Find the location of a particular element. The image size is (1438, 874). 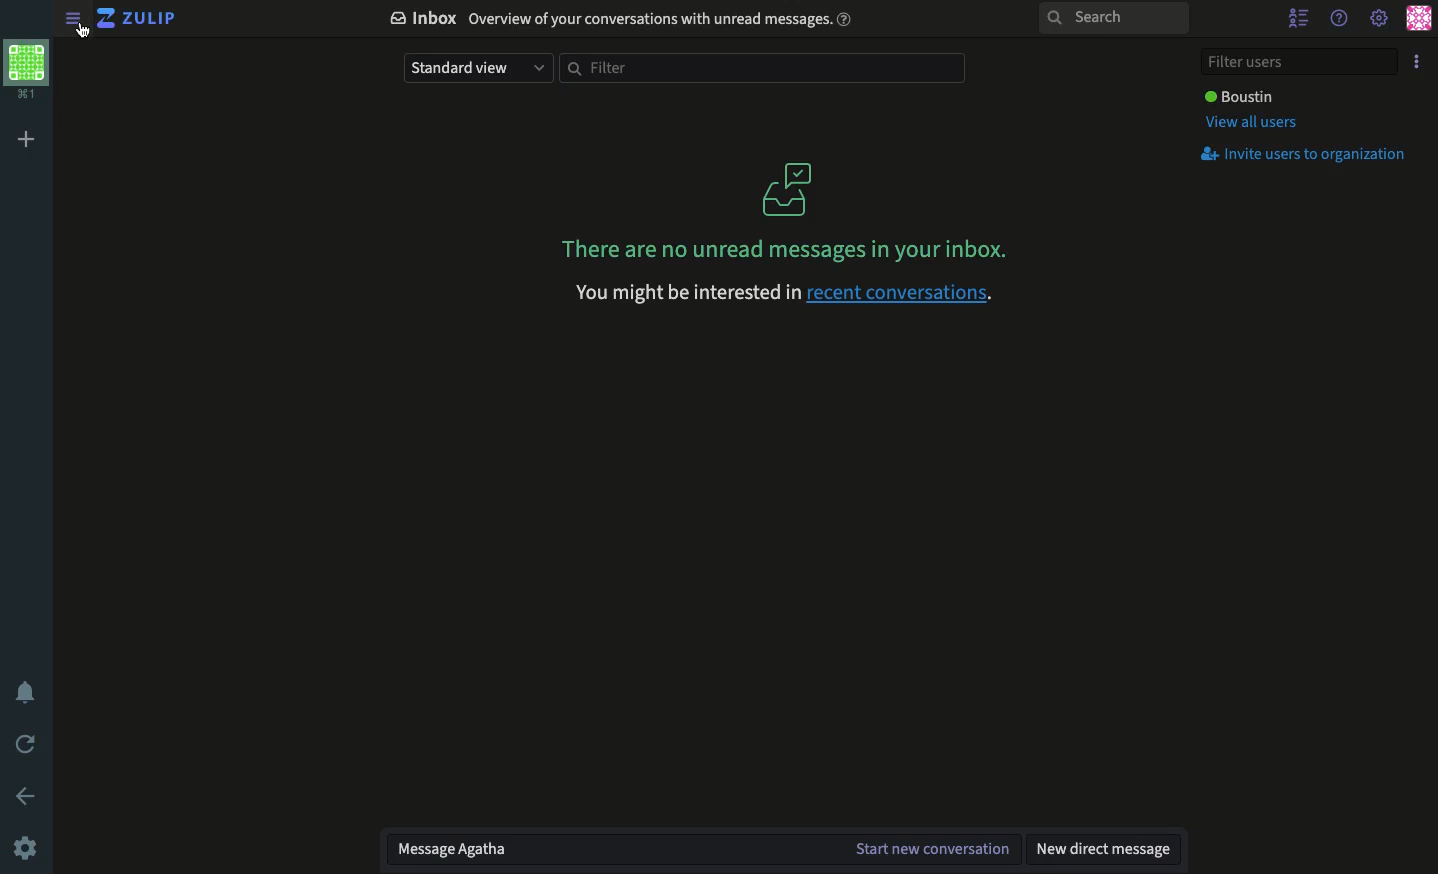

Filter users is located at coordinates (1302, 63).